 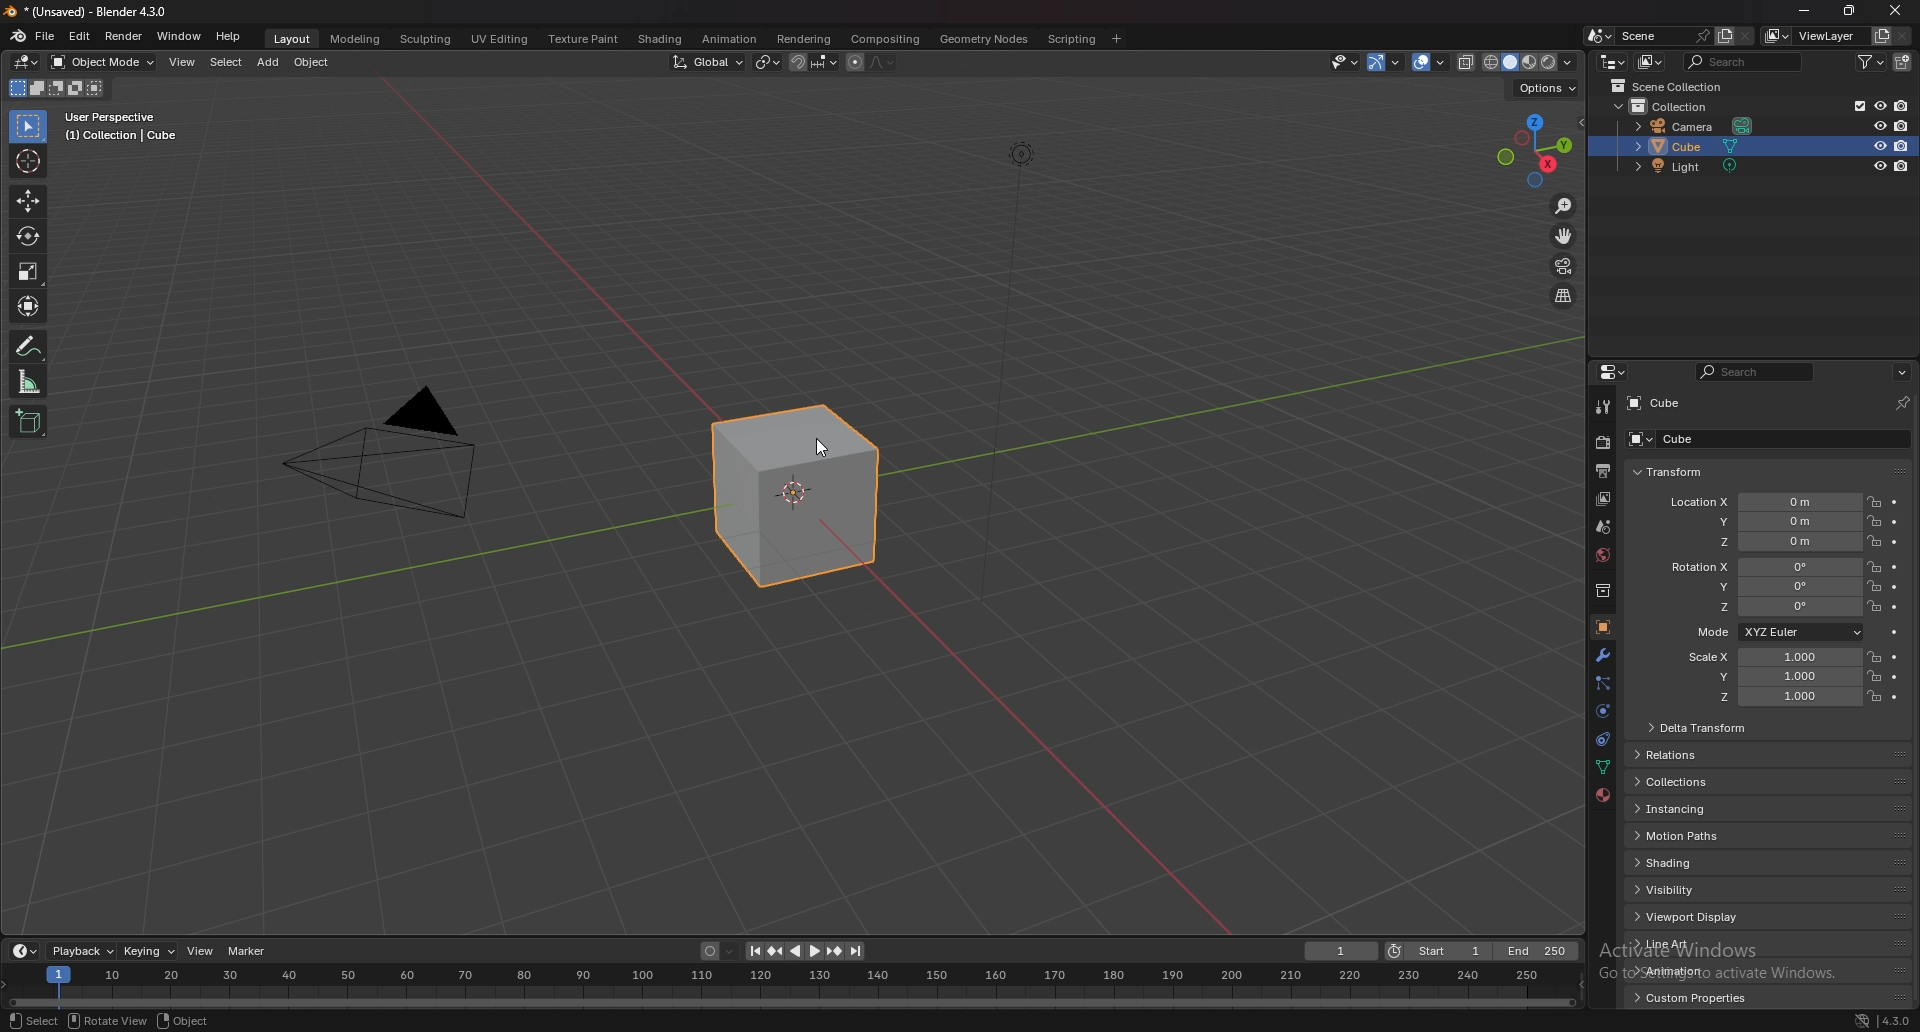 What do you see at coordinates (854, 63) in the screenshot?
I see `proportional editing objects` at bounding box center [854, 63].